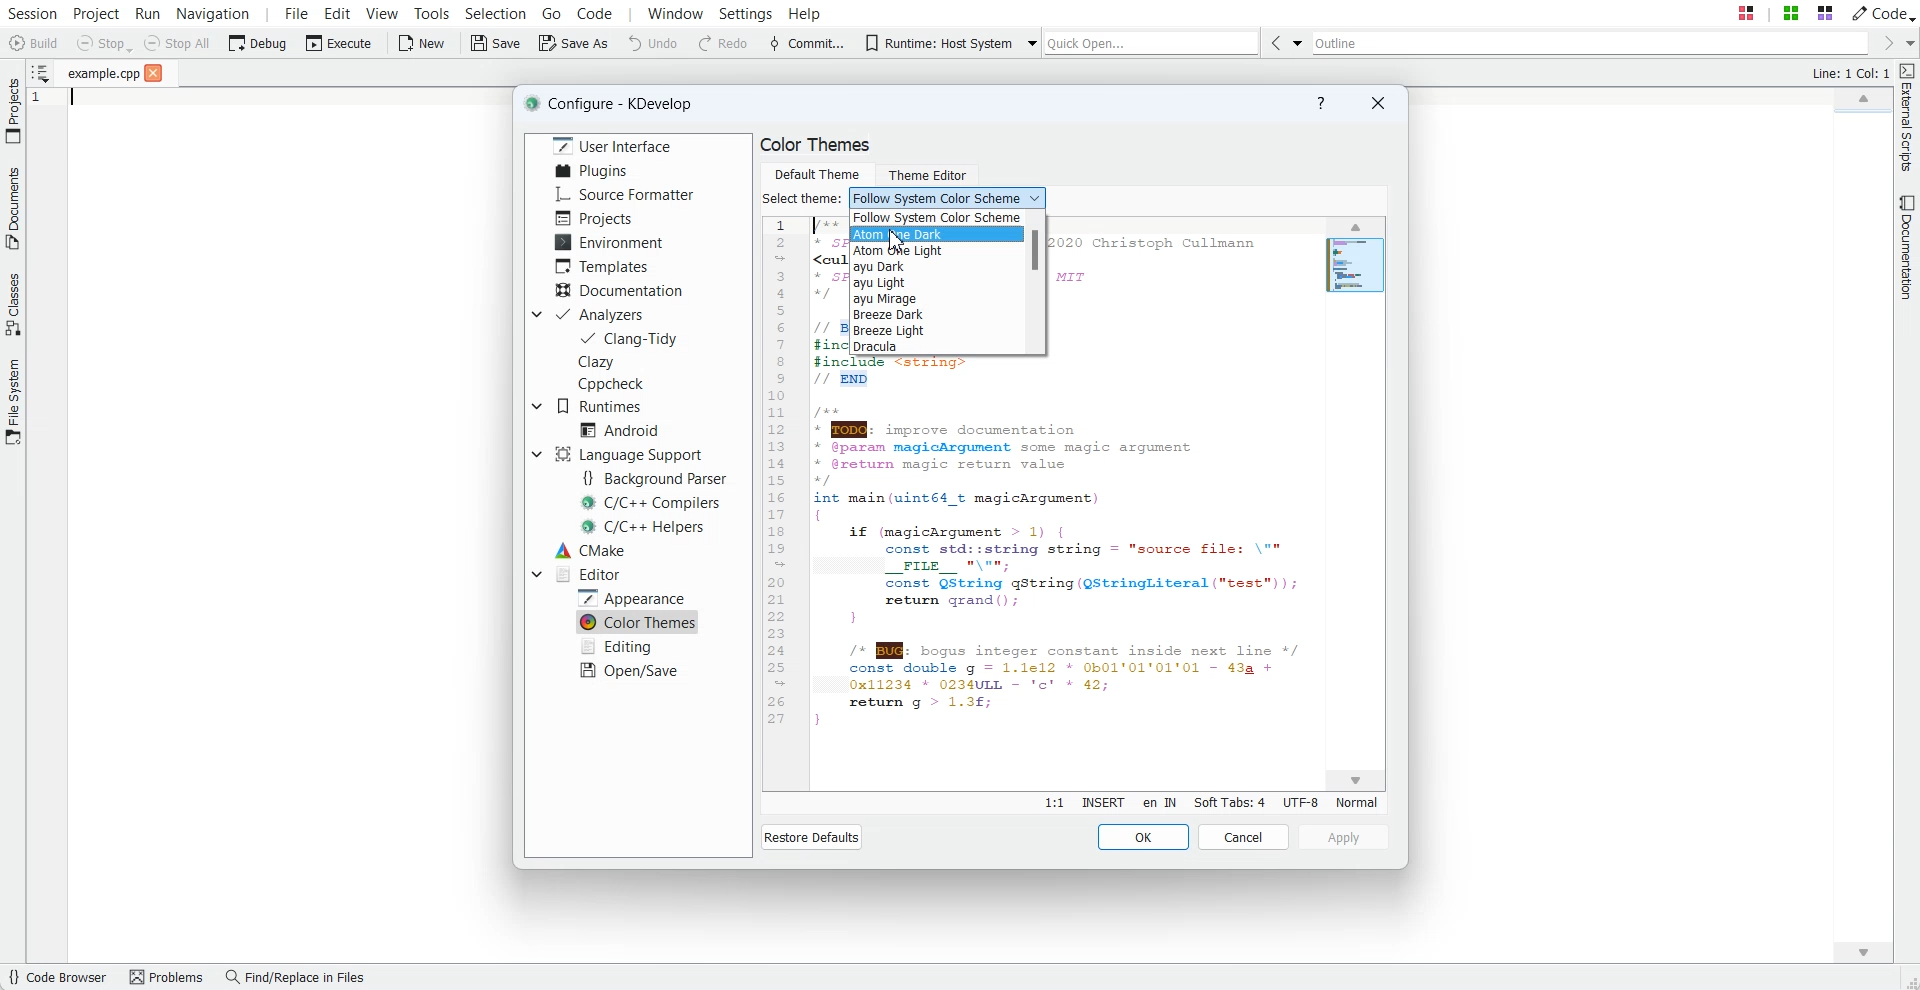 This screenshot has height=990, width=1920. What do you see at coordinates (805, 45) in the screenshot?
I see `Commit` at bounding box center [805, 45].